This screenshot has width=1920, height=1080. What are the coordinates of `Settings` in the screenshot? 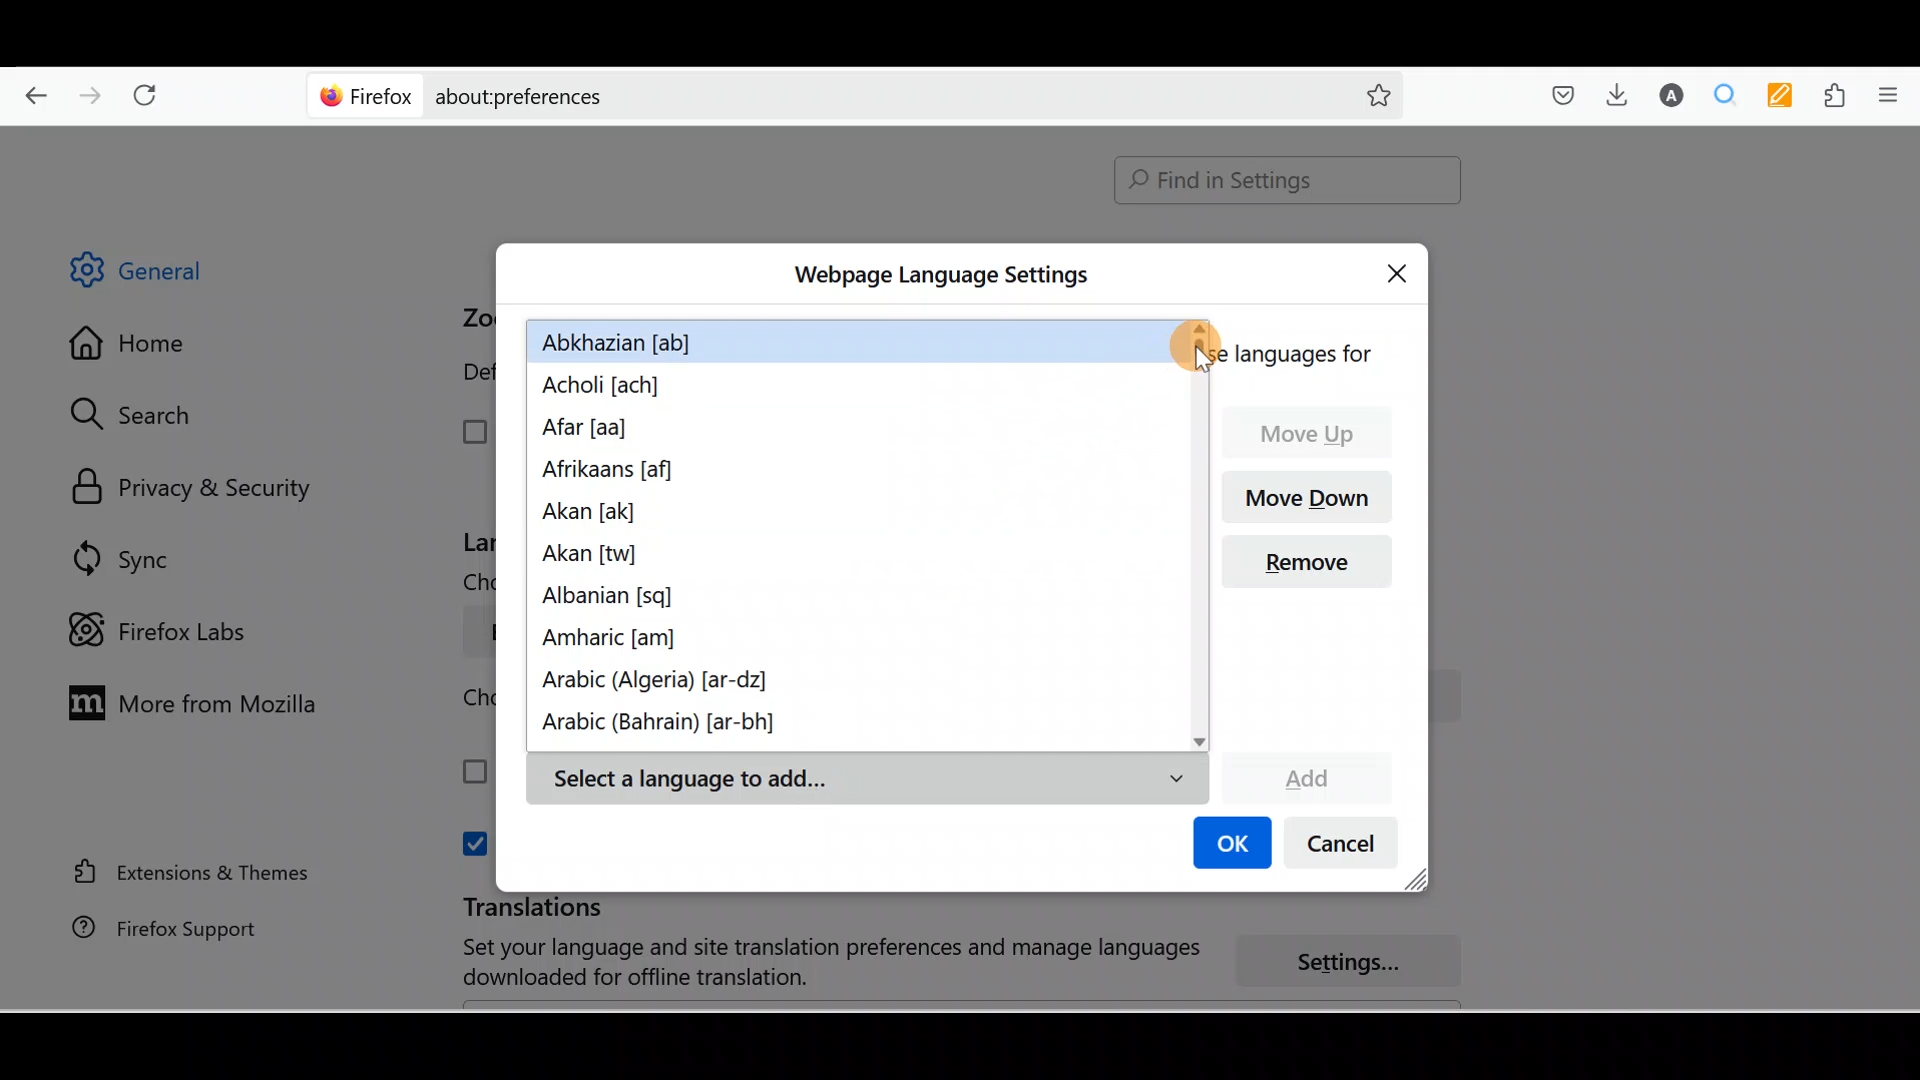 It's located at (1360, 963).